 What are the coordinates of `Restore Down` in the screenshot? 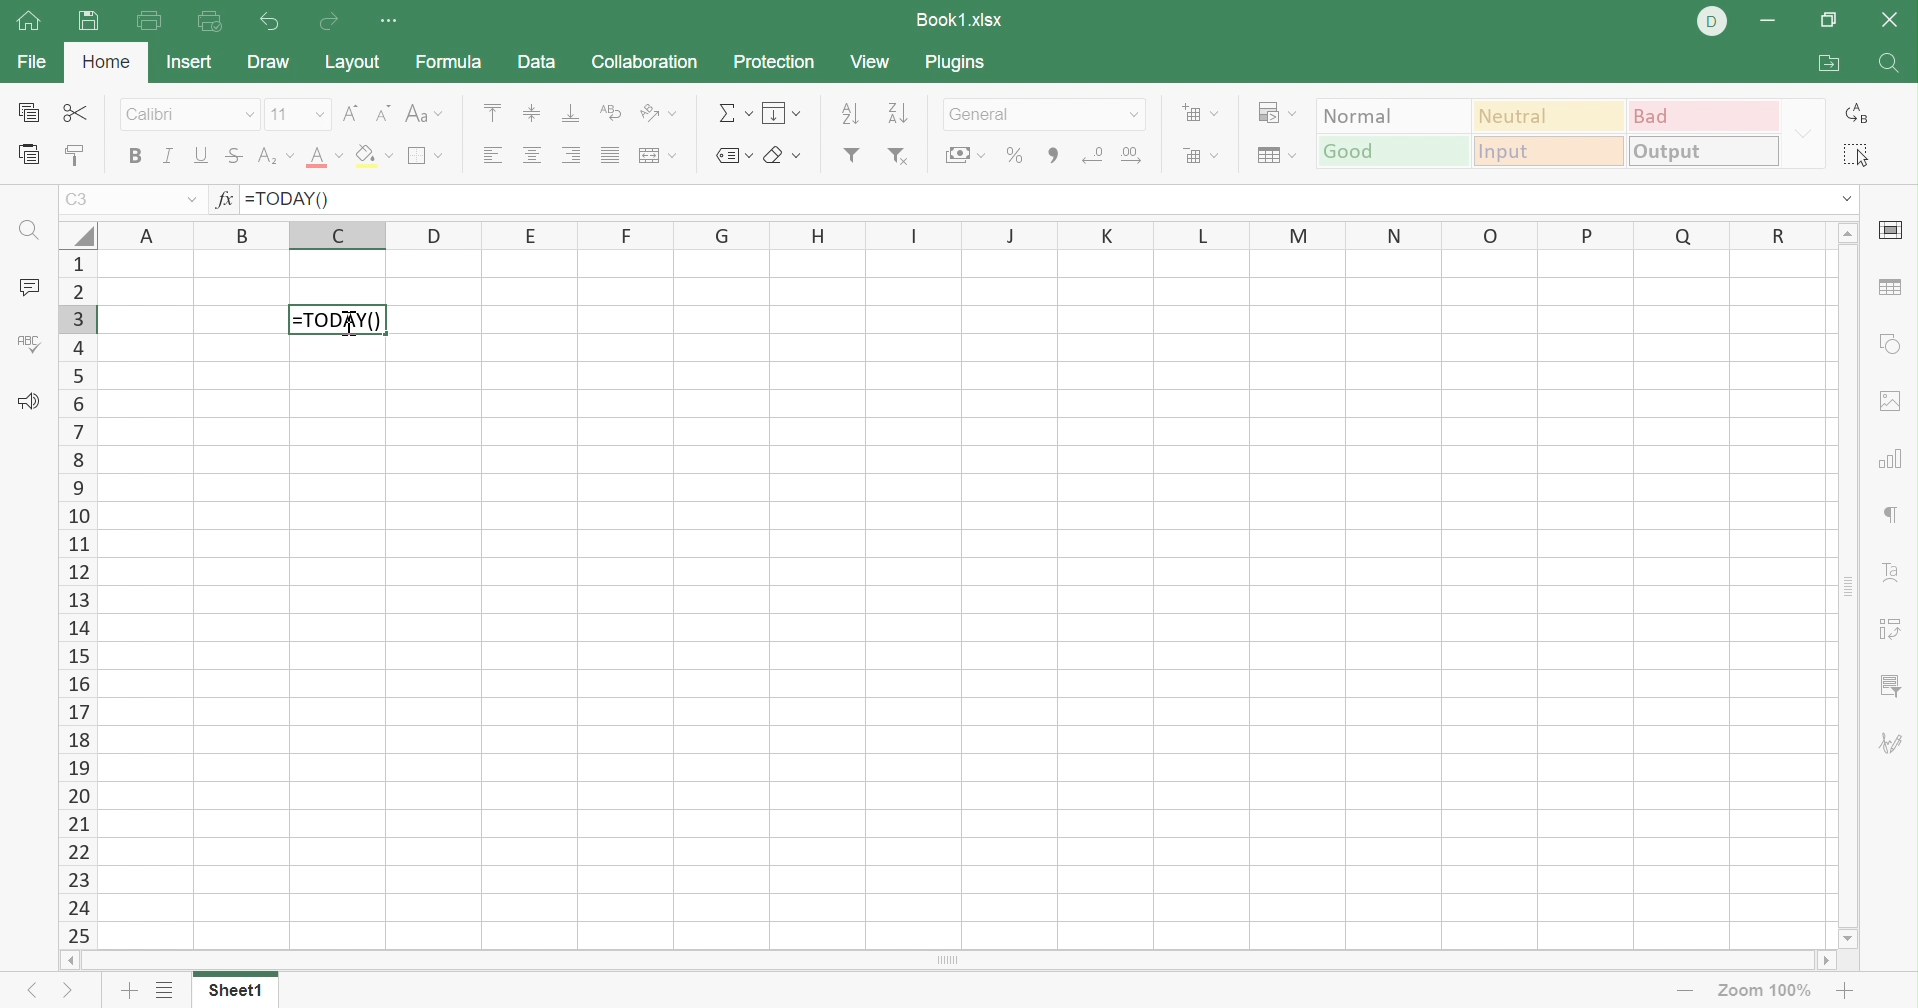 It's located at (1826, 22).